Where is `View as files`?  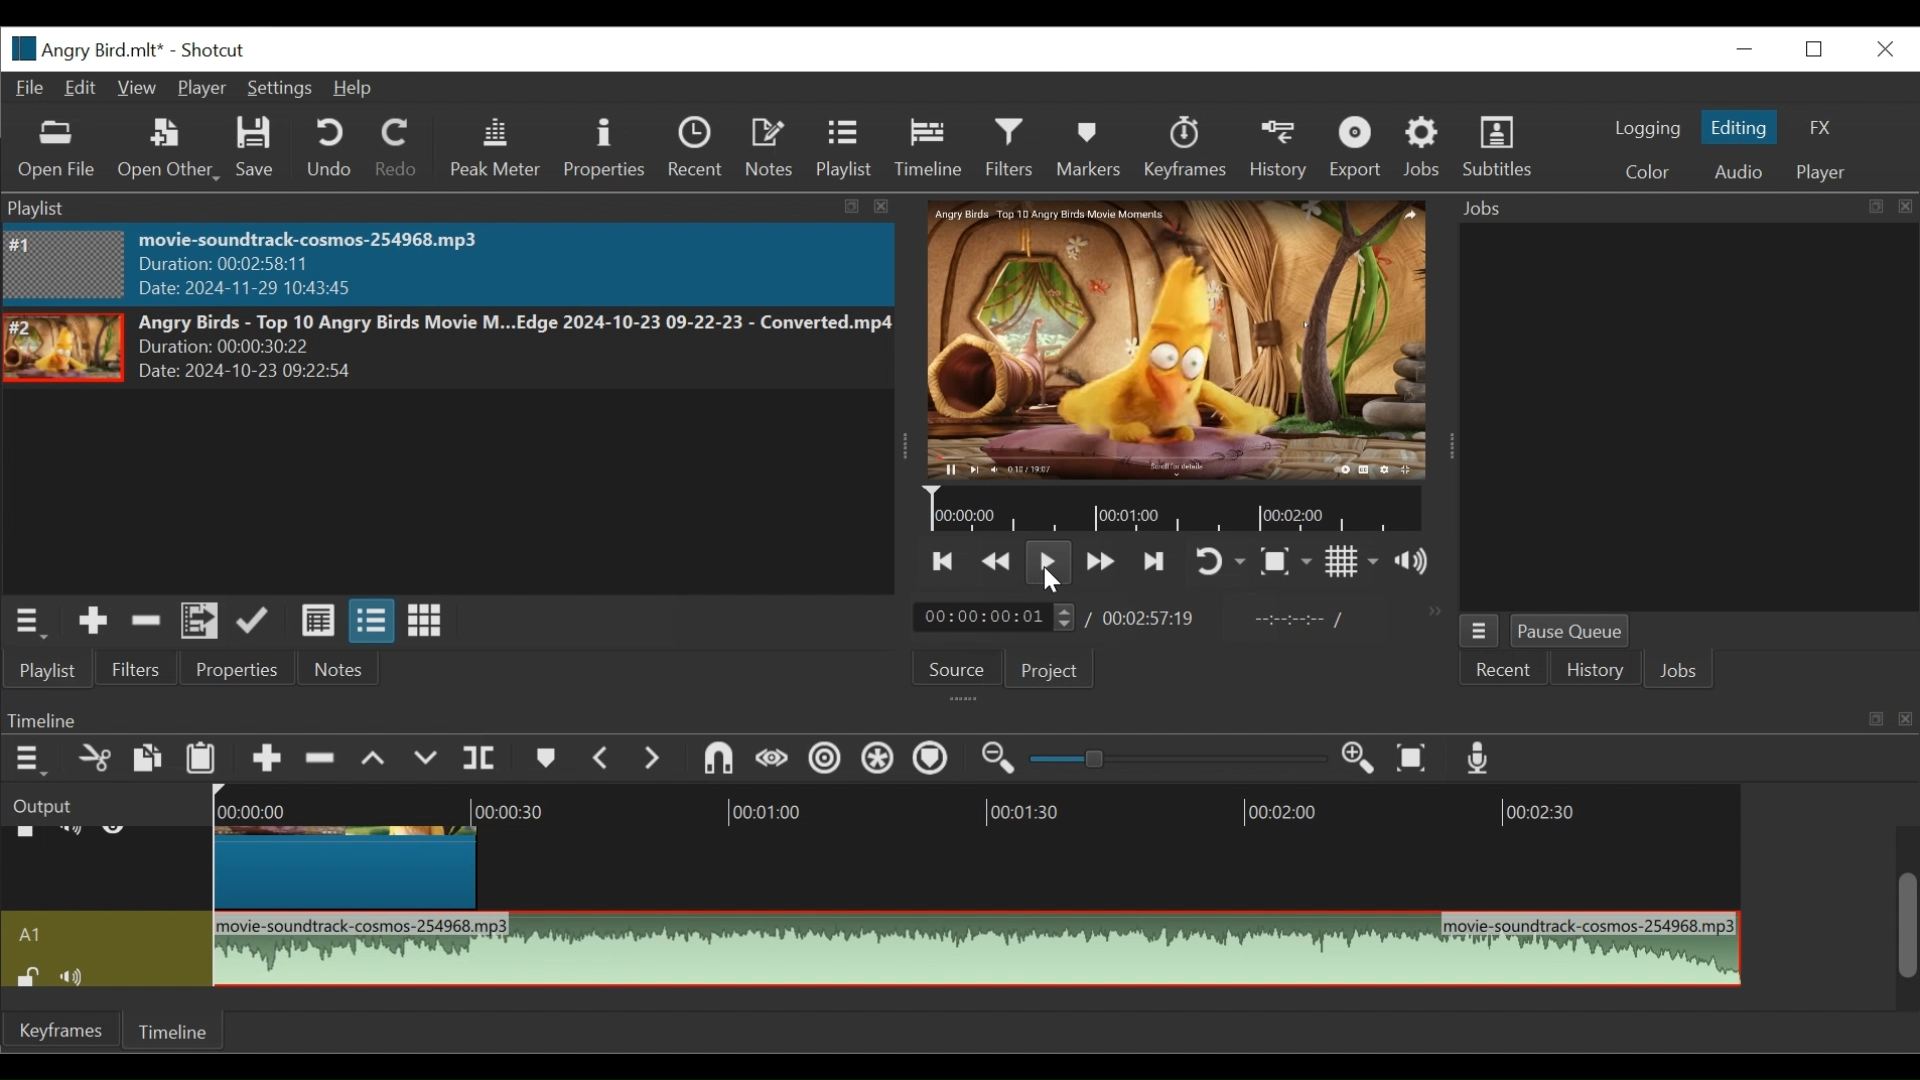 View as files is located at coordinates (371, 622).